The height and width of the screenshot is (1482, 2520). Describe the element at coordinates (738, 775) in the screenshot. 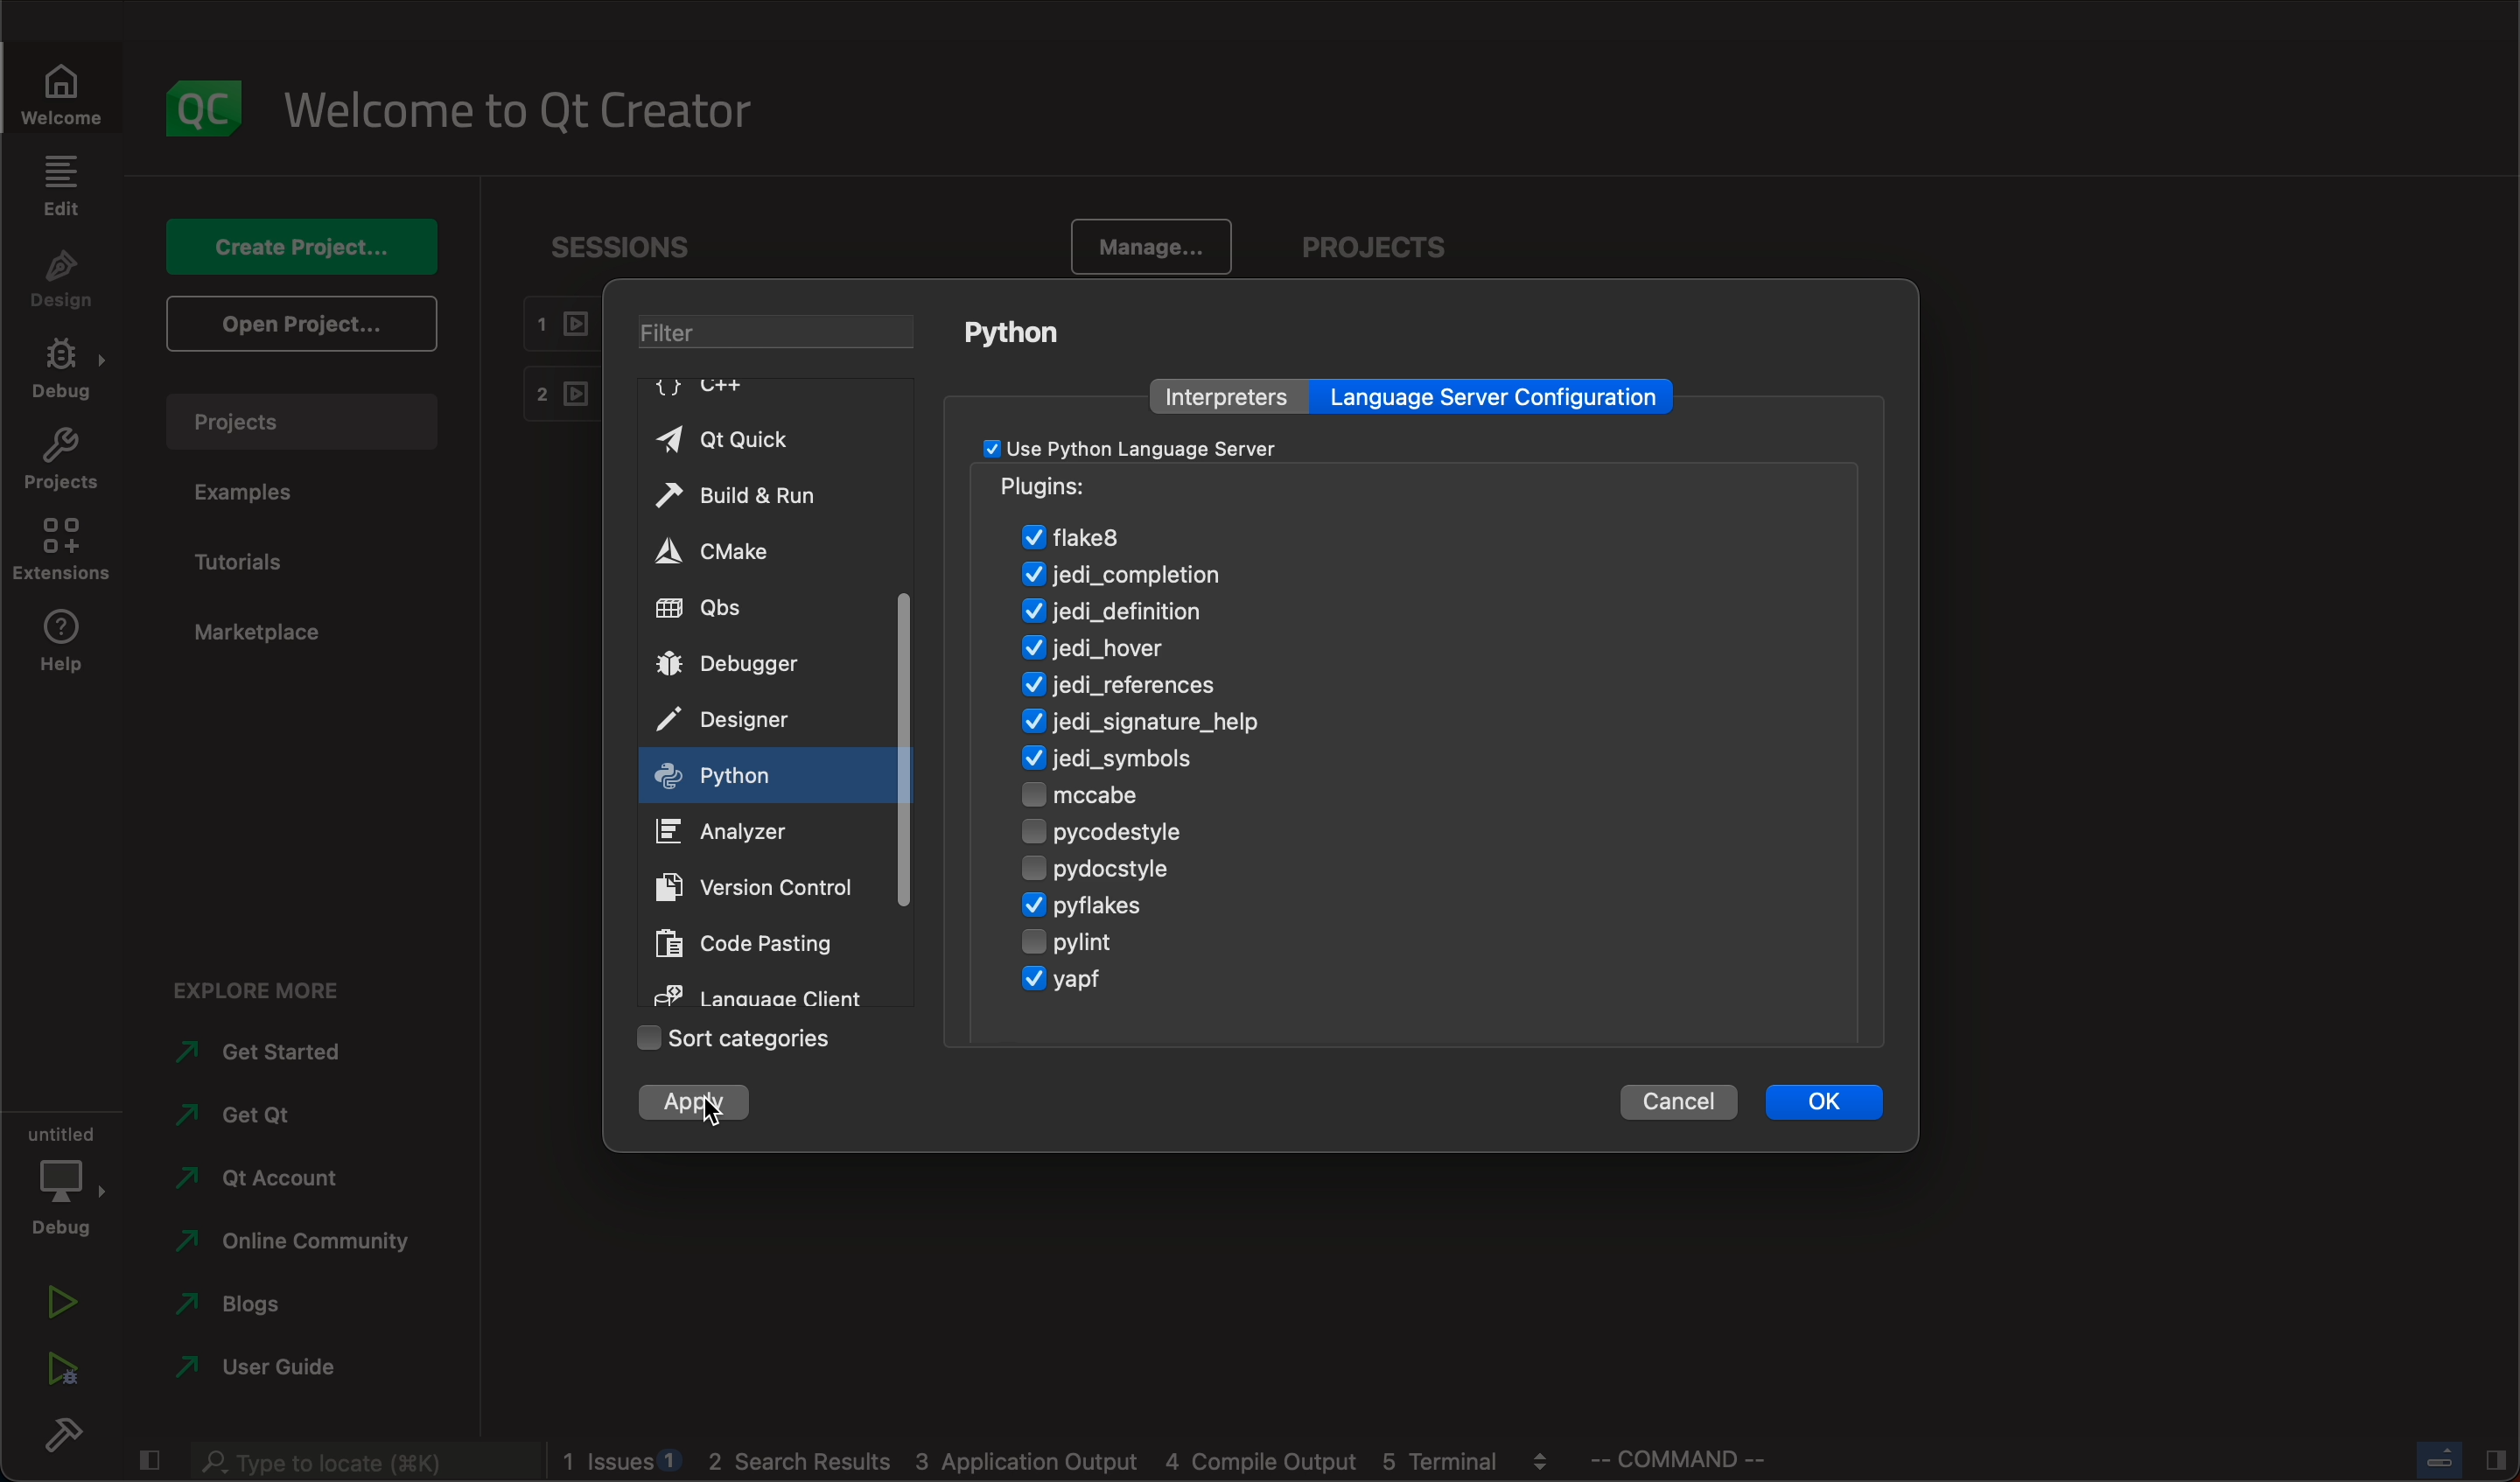

I see `on key up` at that location.